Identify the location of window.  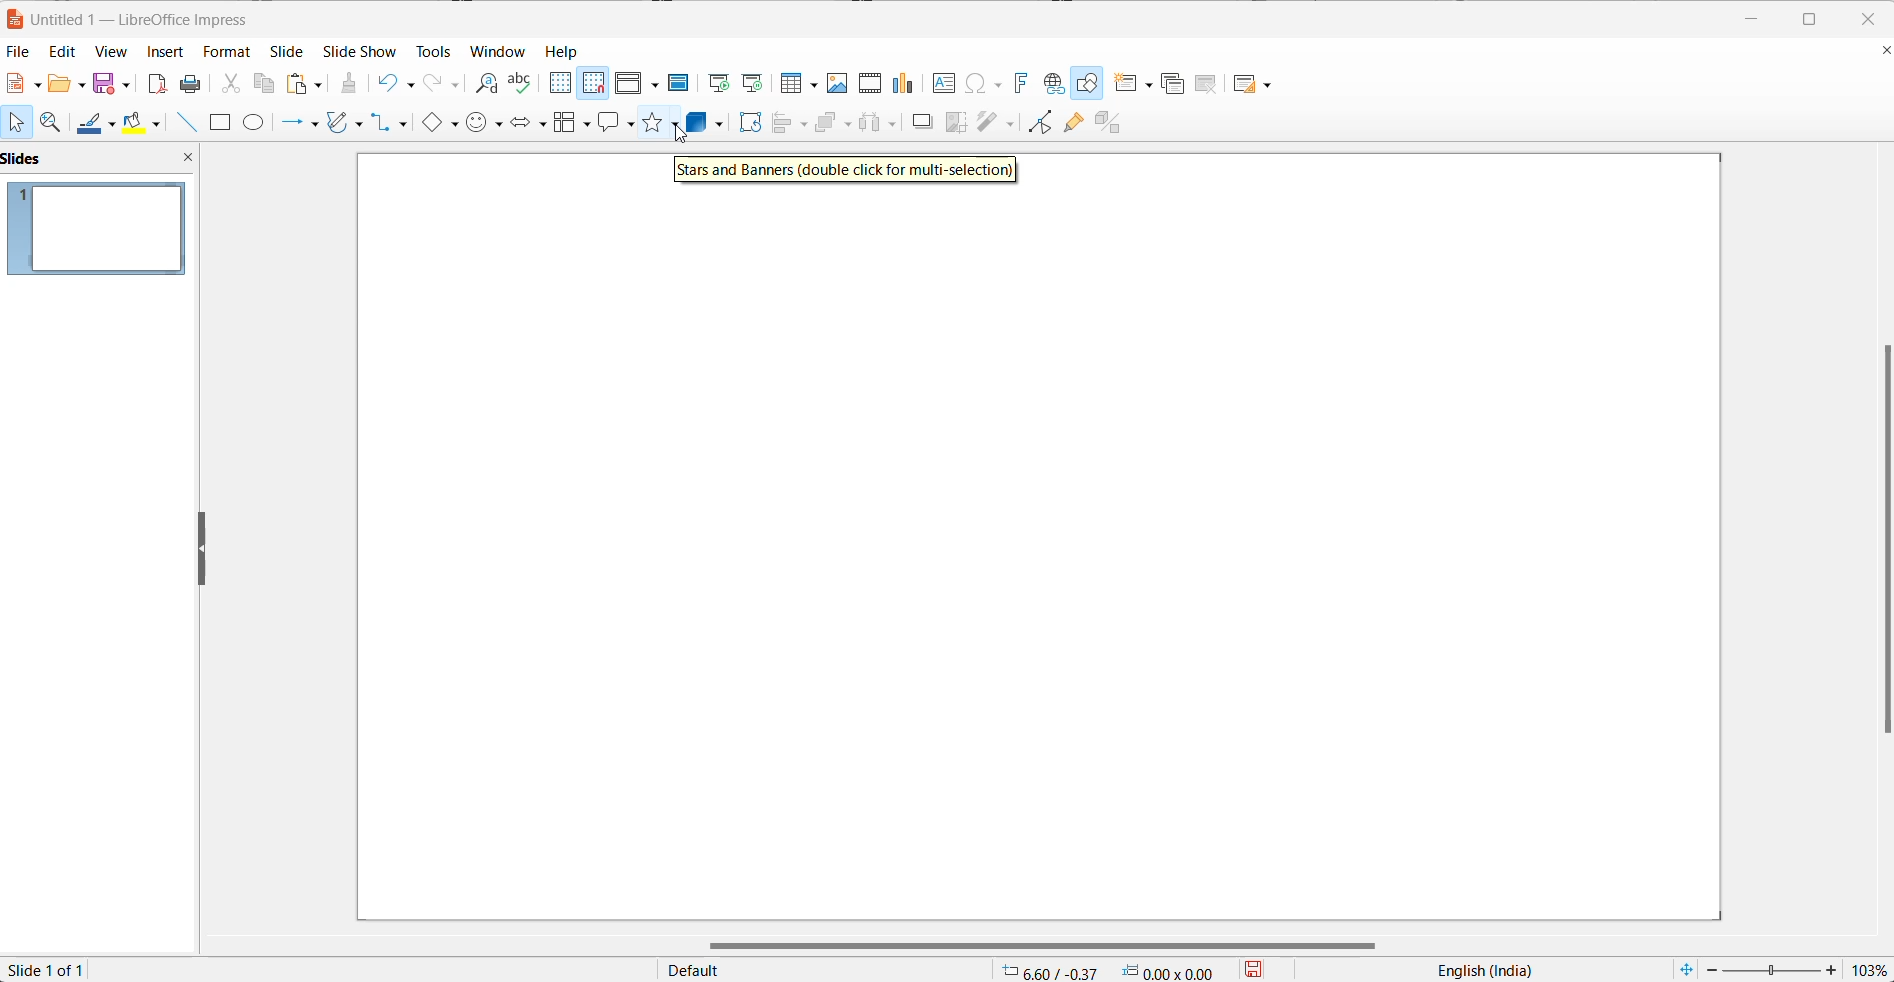
(498, 52).